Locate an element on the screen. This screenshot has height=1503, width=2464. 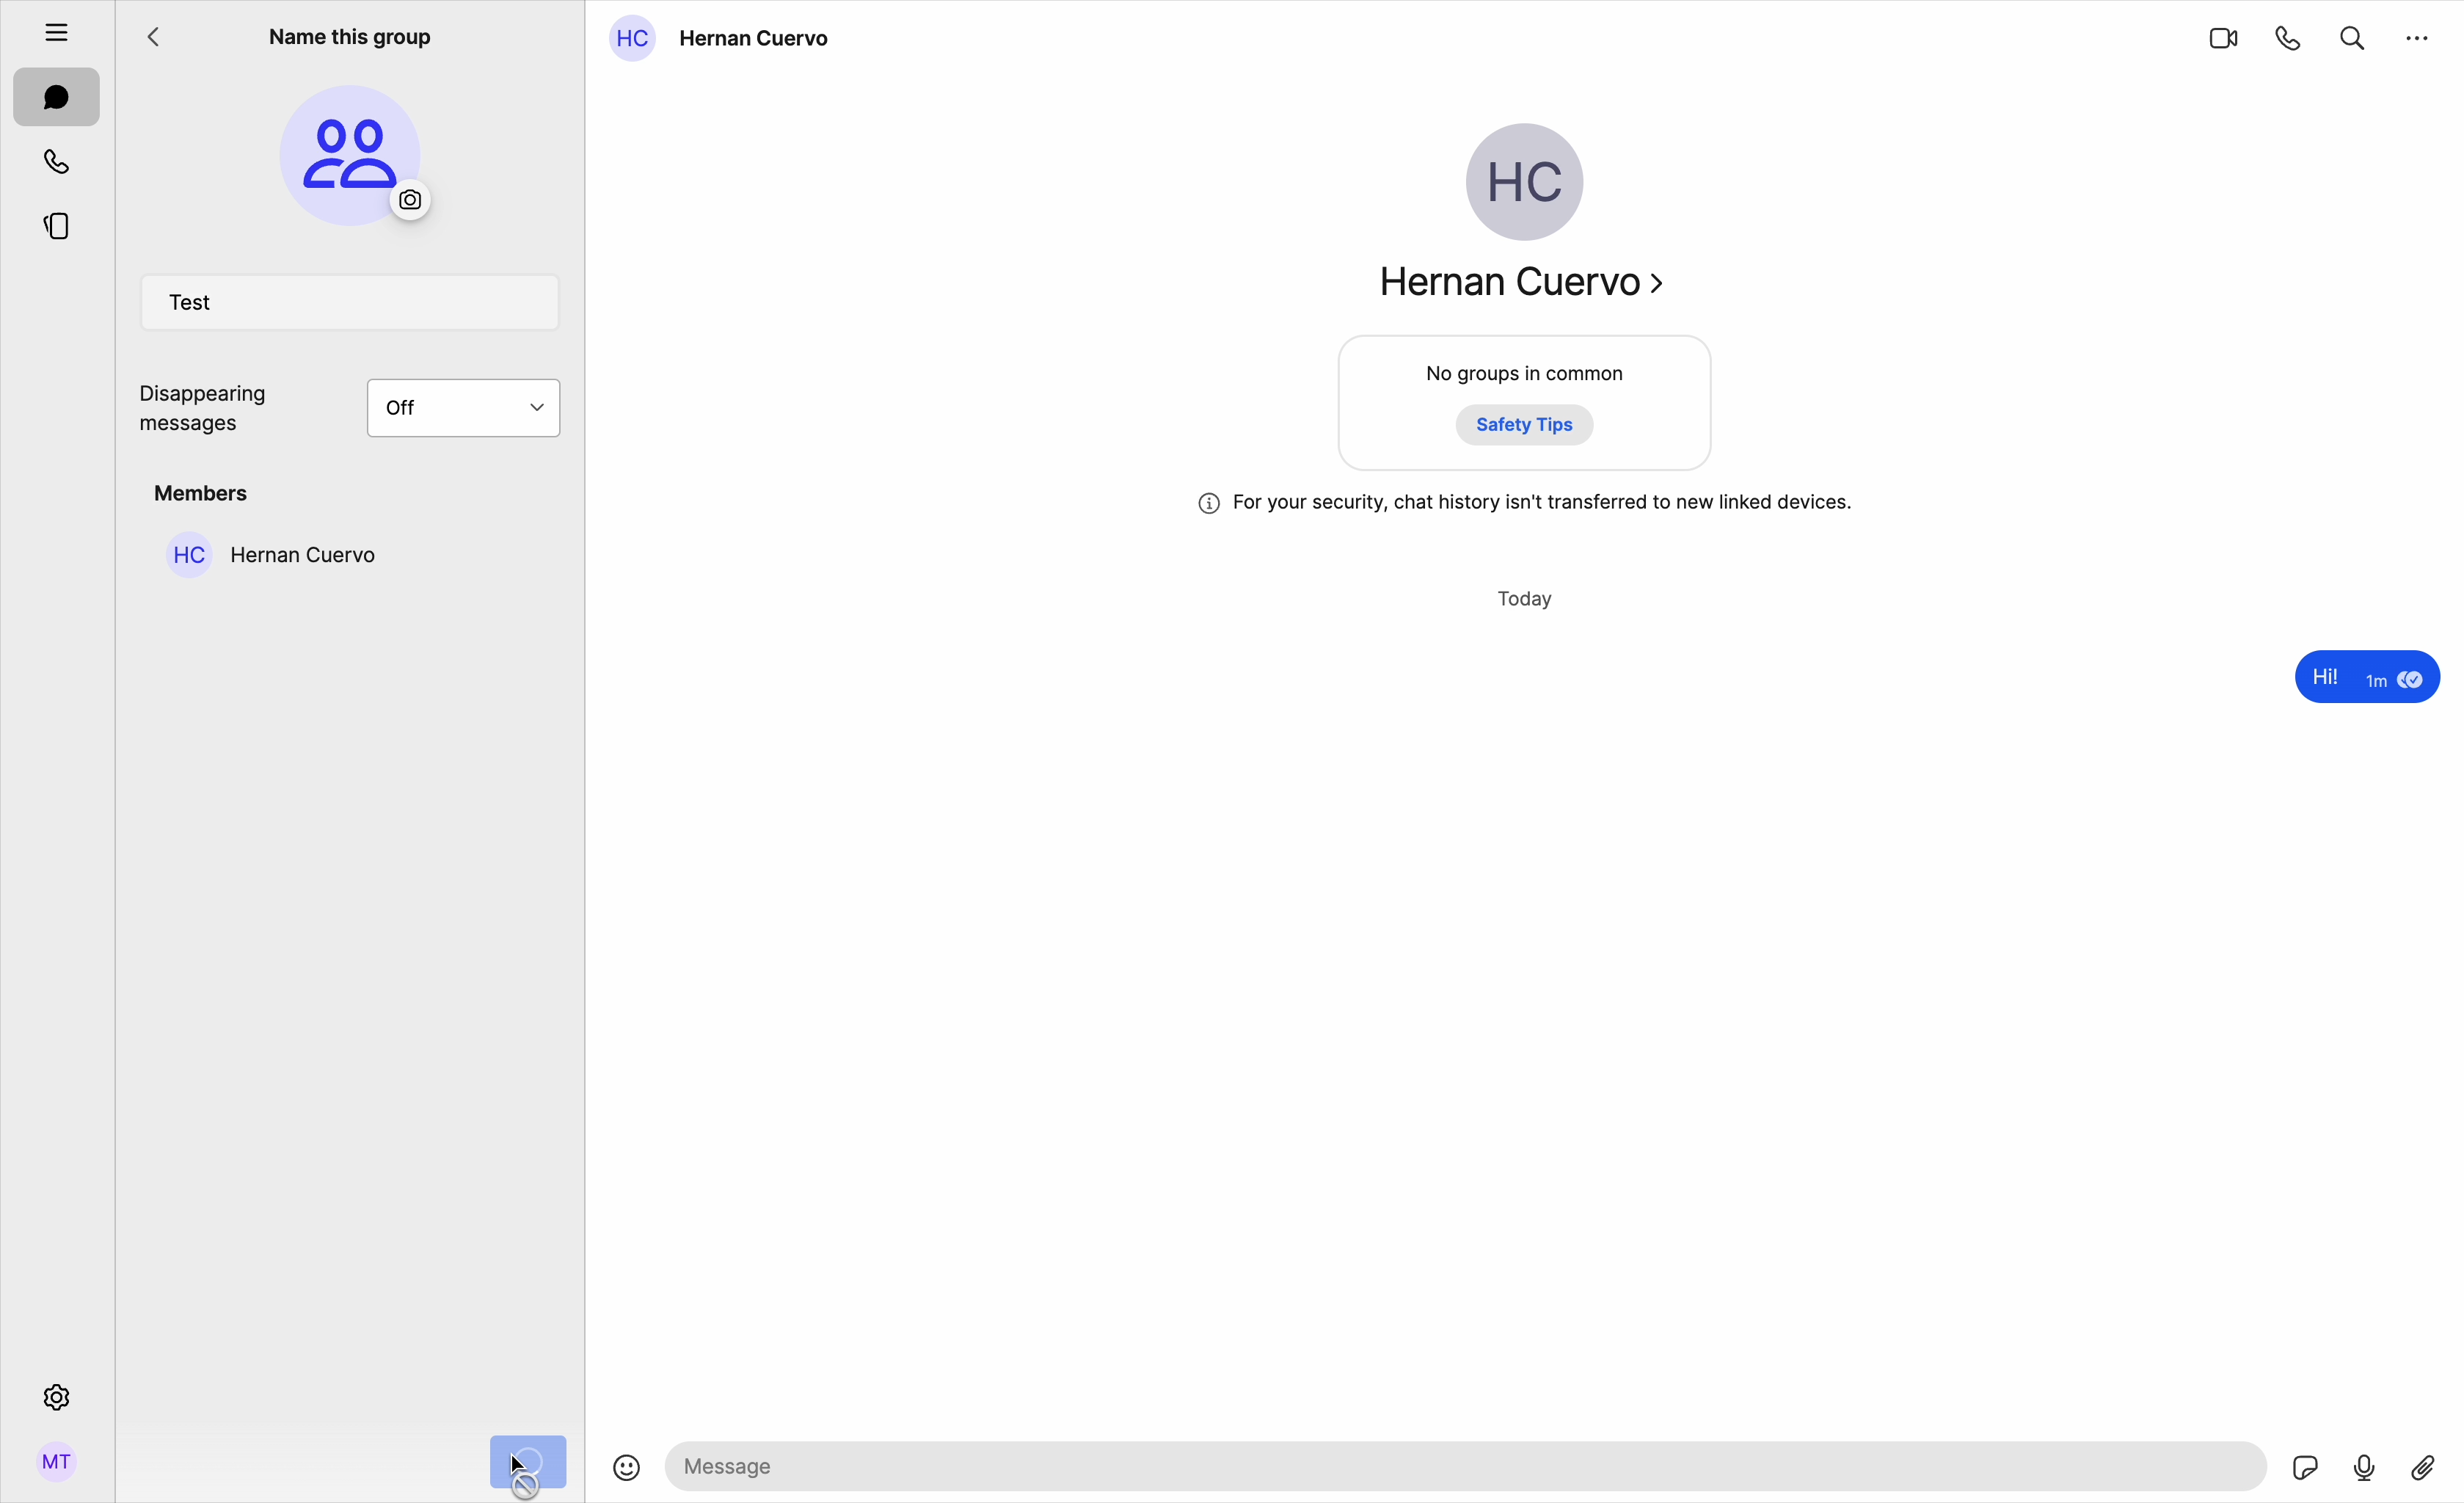
emoji is located at coordinates (627, 1470).